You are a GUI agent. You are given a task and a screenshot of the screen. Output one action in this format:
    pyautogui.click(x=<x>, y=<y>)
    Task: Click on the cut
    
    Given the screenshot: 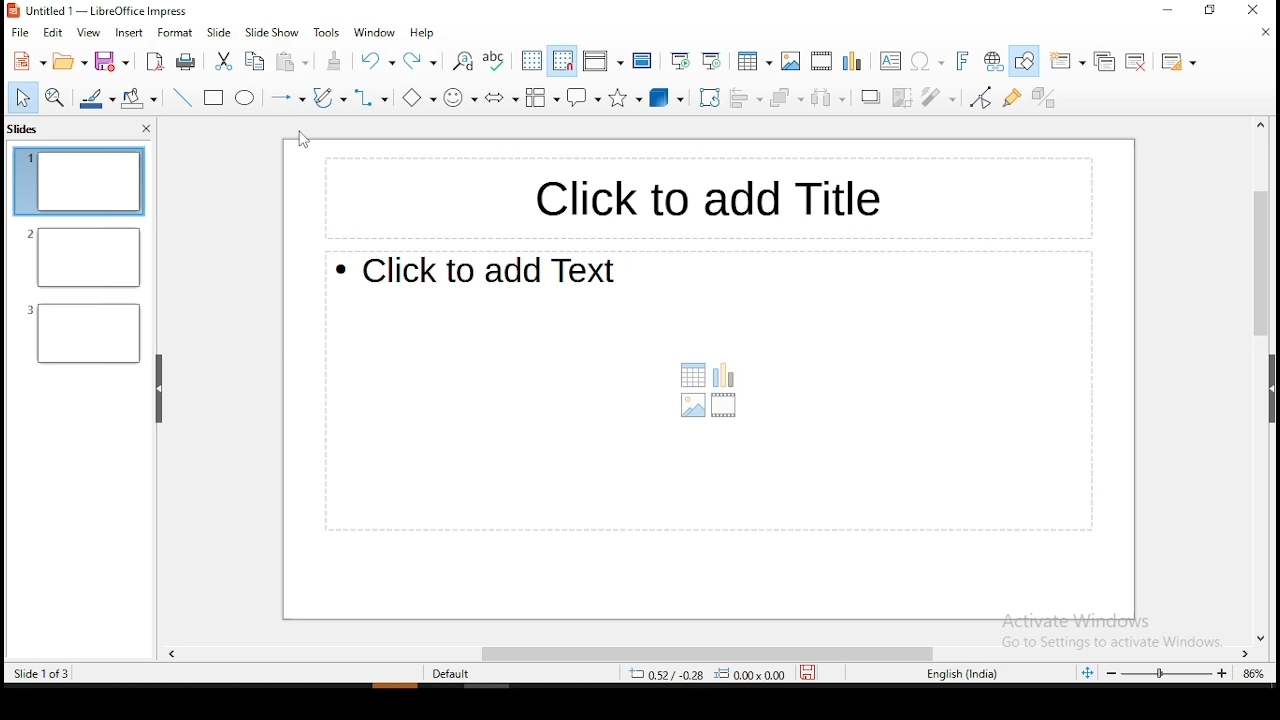 What is the action you would take?
    pyautogui.click(x=221, y=62)
    